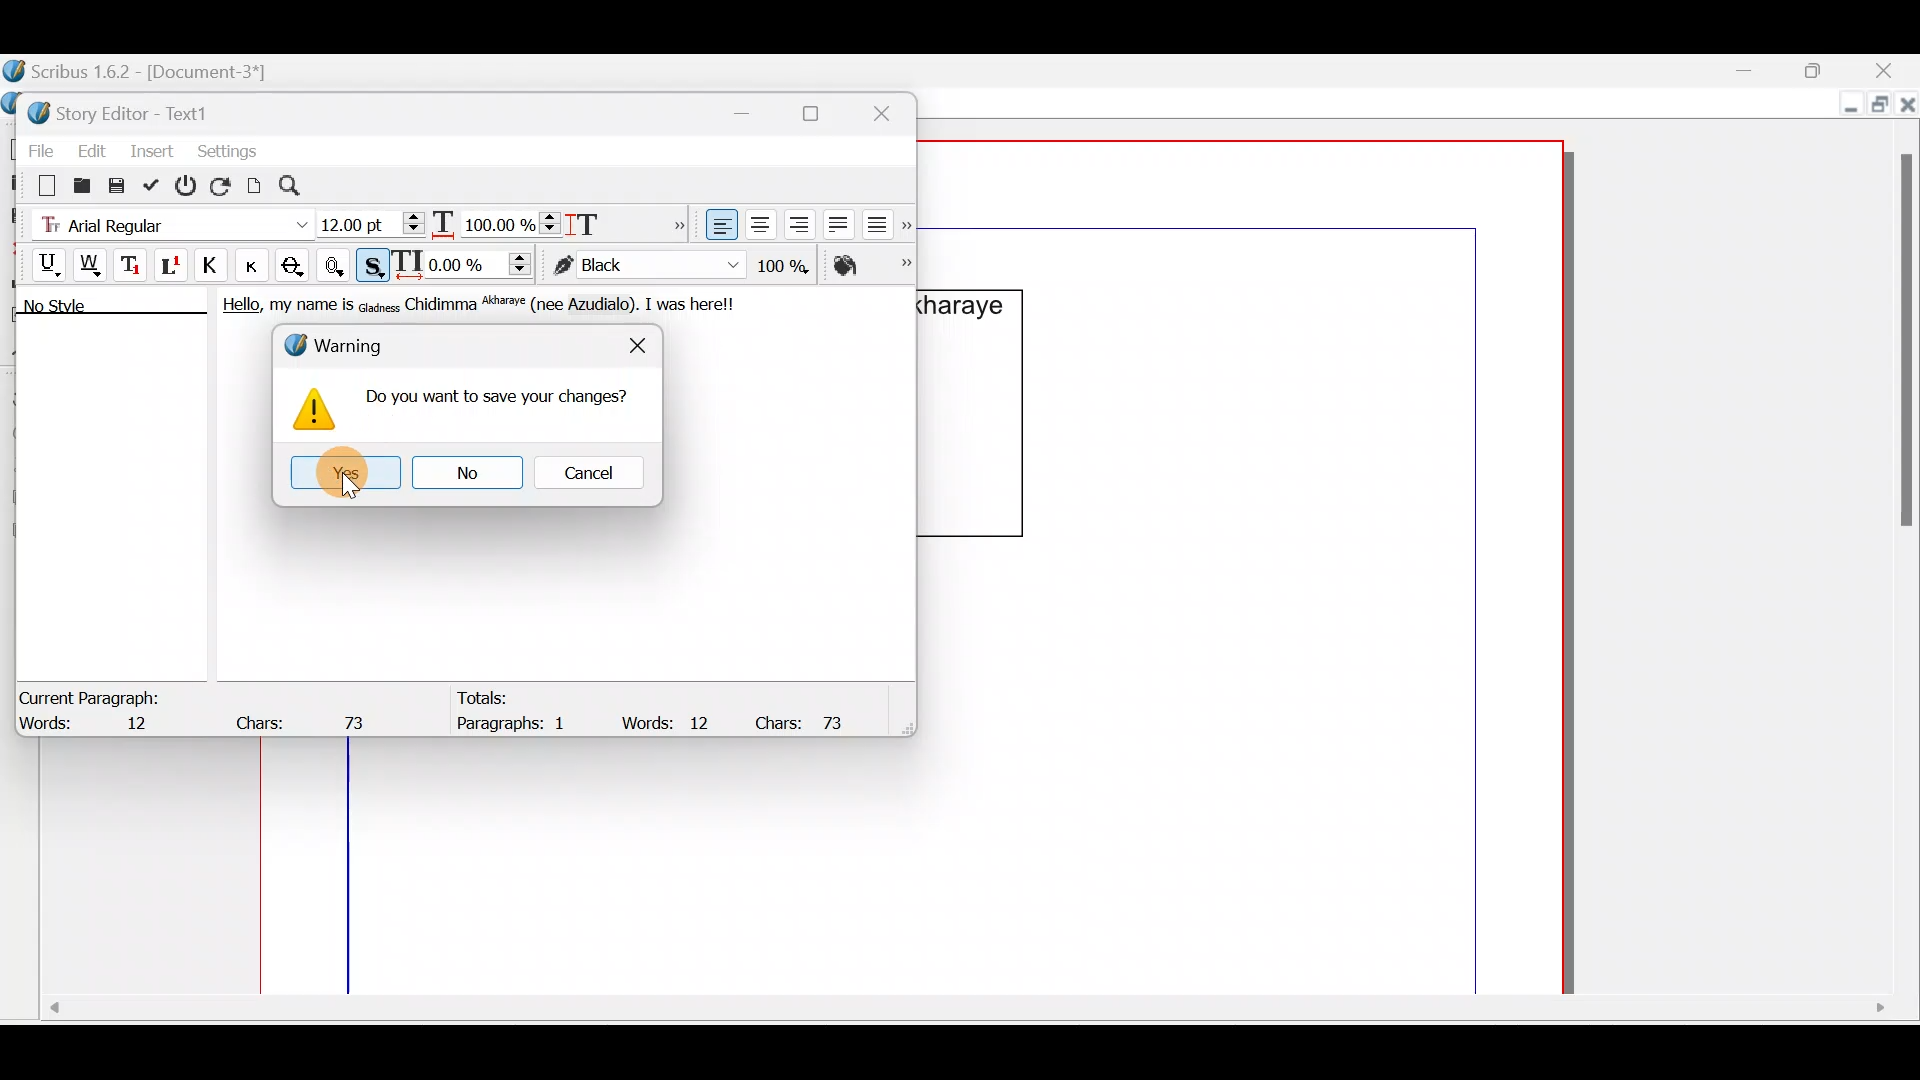  What do you see at coordinates (379, 305) in the screenshot?
I see `Gladness` at bounding box center [379, 305].